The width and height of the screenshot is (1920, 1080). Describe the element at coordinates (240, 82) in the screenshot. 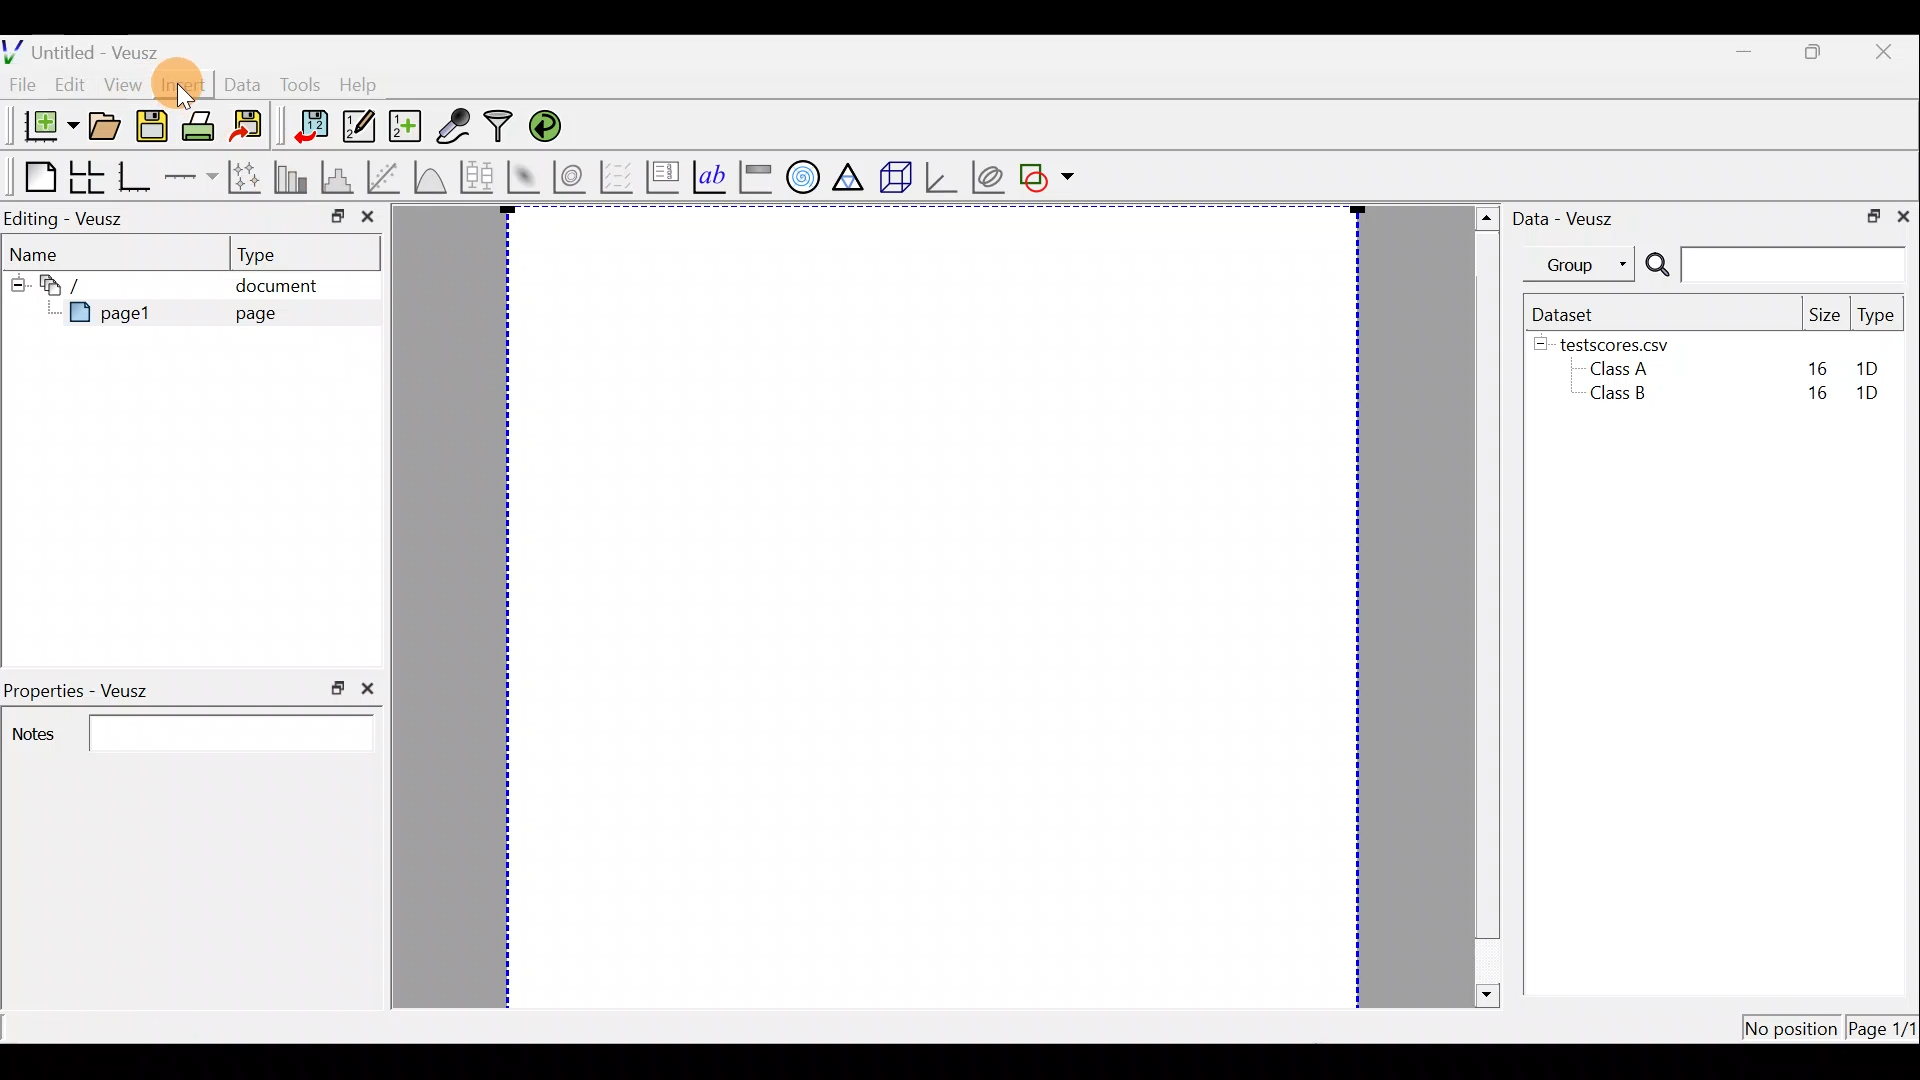

I see `Data` at that location.